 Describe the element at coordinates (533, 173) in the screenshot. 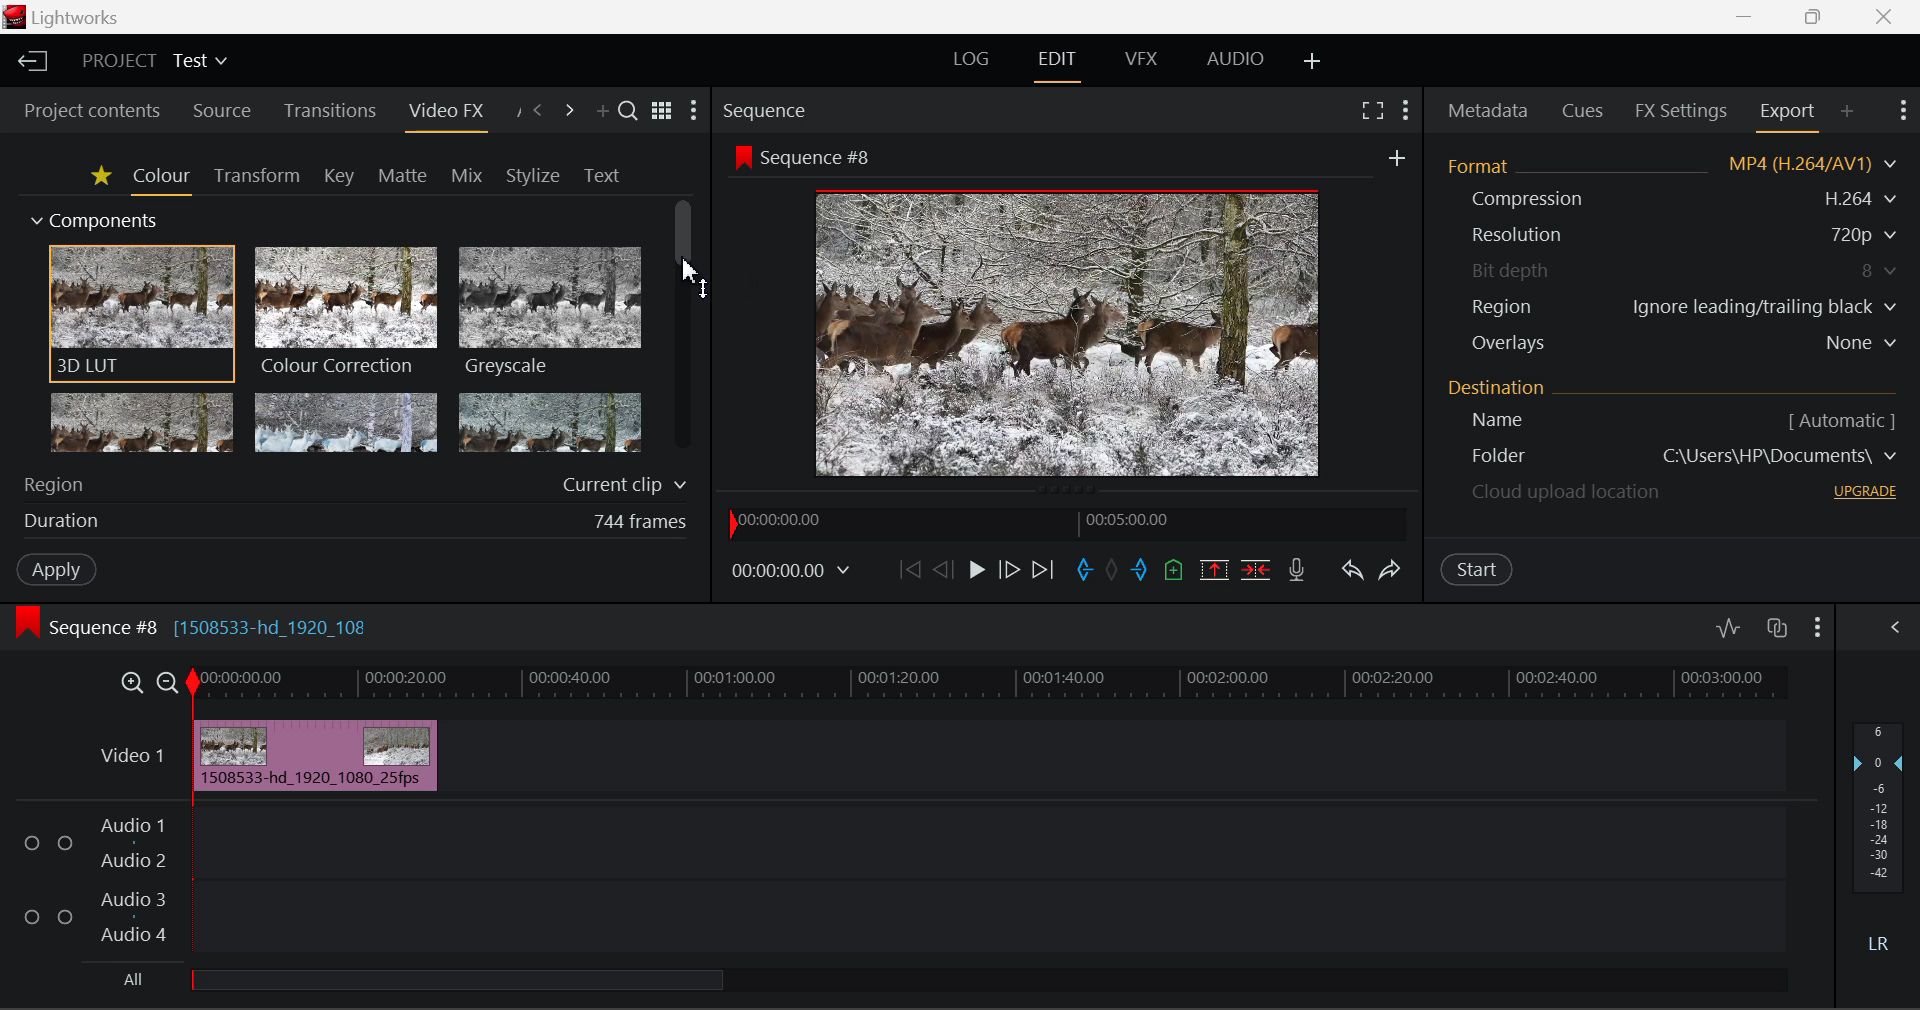

I see `Stylize` at that location.